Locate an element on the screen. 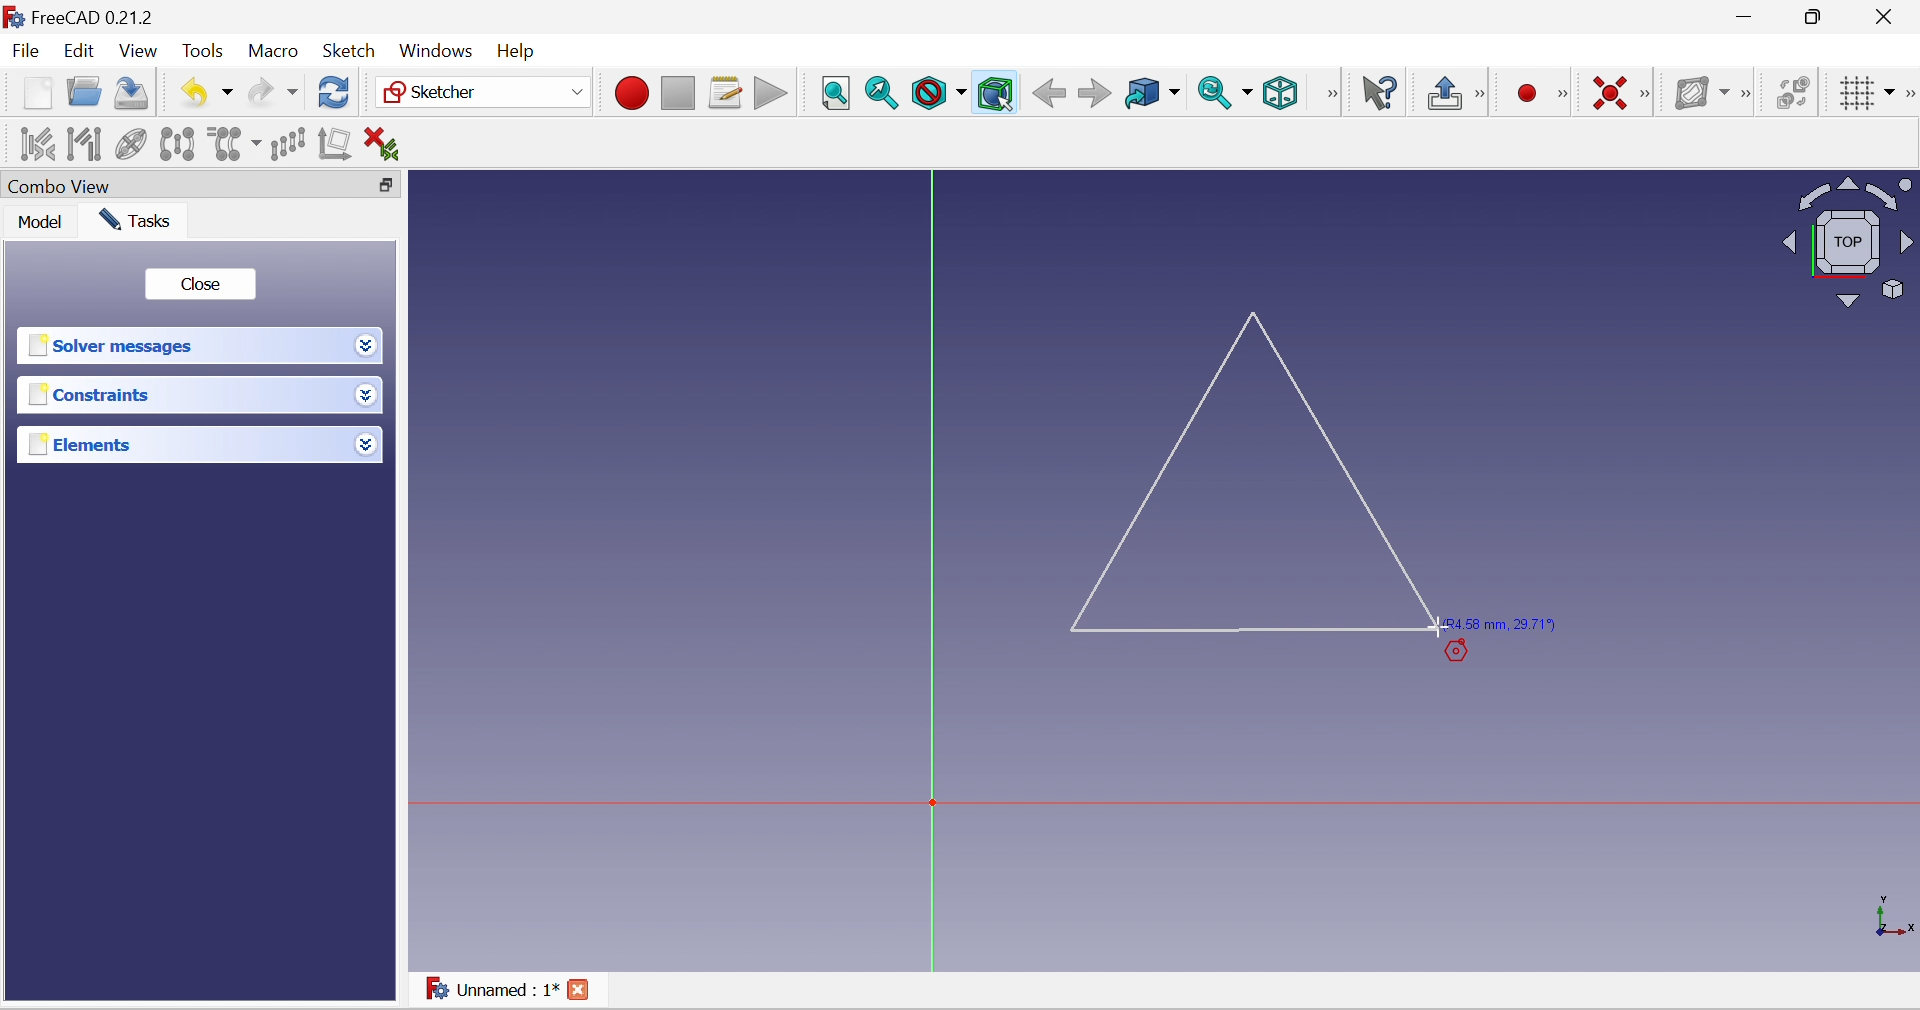  Select associated geometry is located at coordinates (84, 143).